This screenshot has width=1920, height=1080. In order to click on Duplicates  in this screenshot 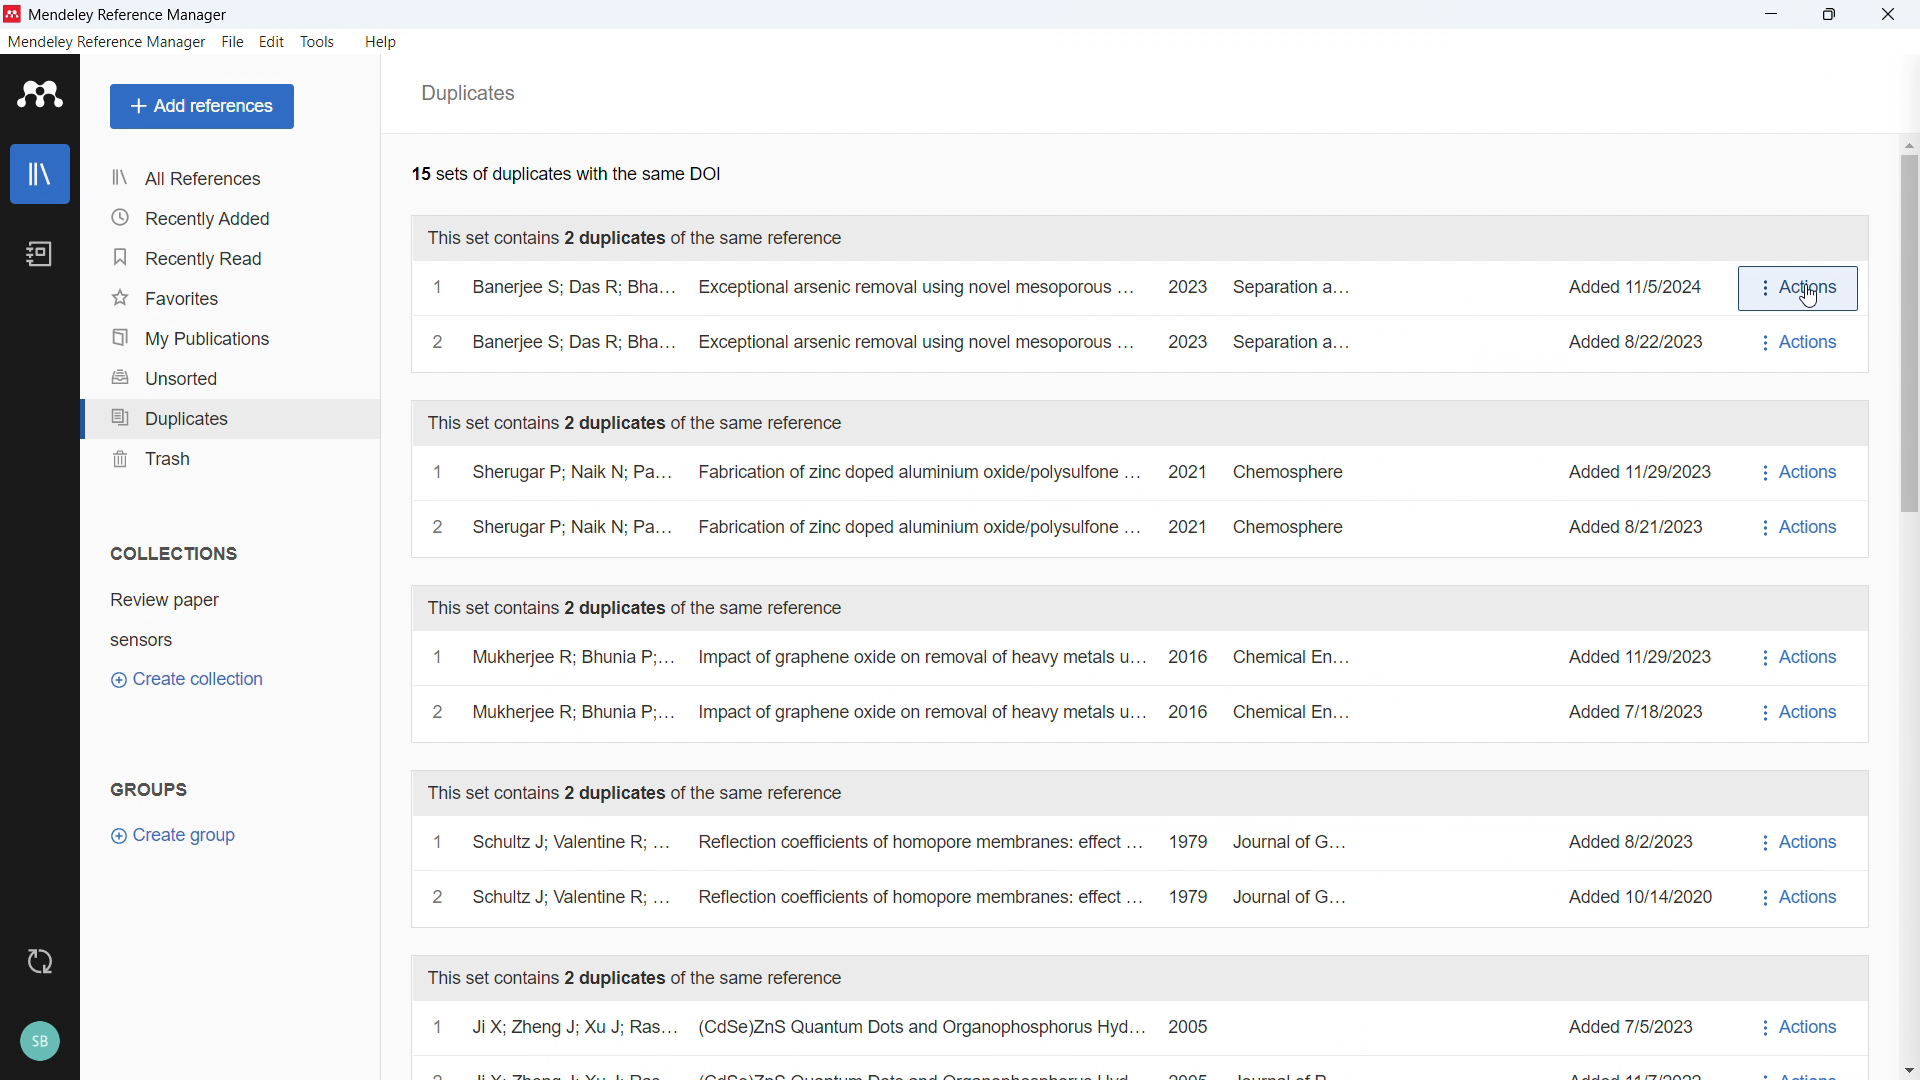, I will do `click(228, 420)`.